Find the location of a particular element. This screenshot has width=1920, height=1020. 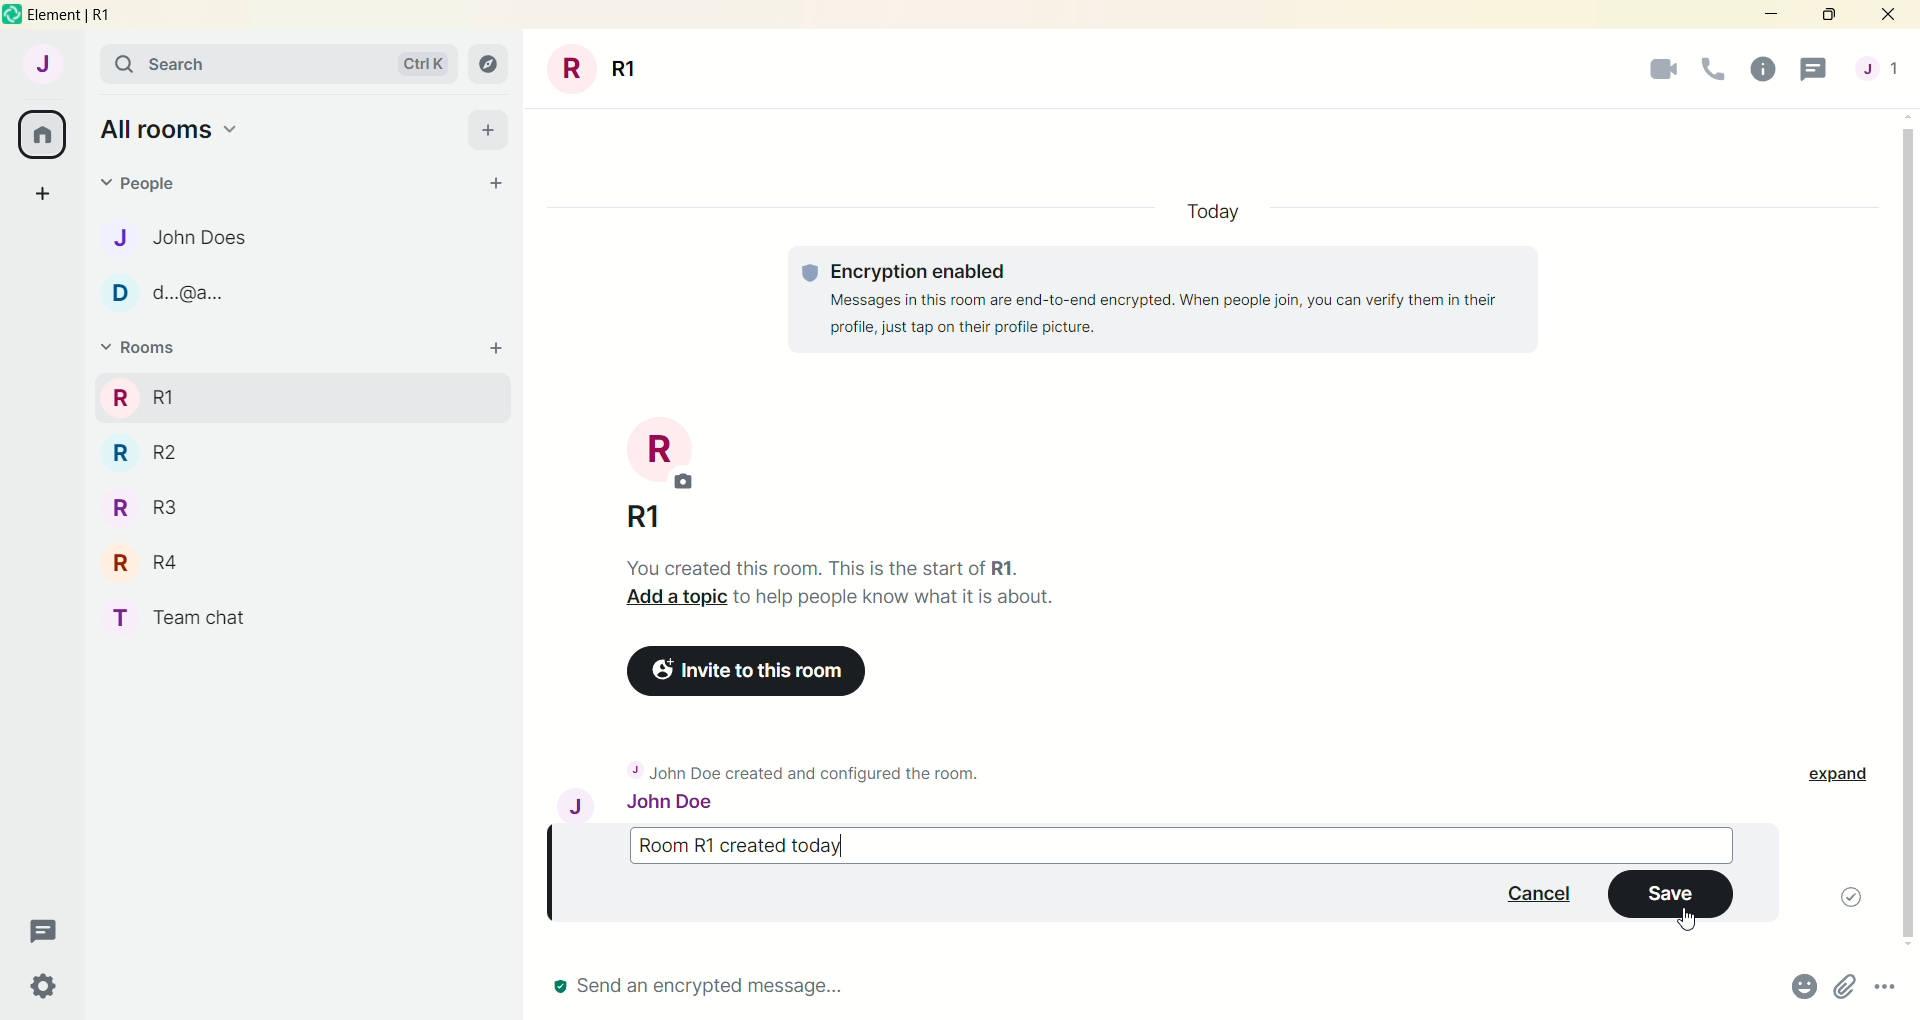

room title is located at coordinates (596, 68).